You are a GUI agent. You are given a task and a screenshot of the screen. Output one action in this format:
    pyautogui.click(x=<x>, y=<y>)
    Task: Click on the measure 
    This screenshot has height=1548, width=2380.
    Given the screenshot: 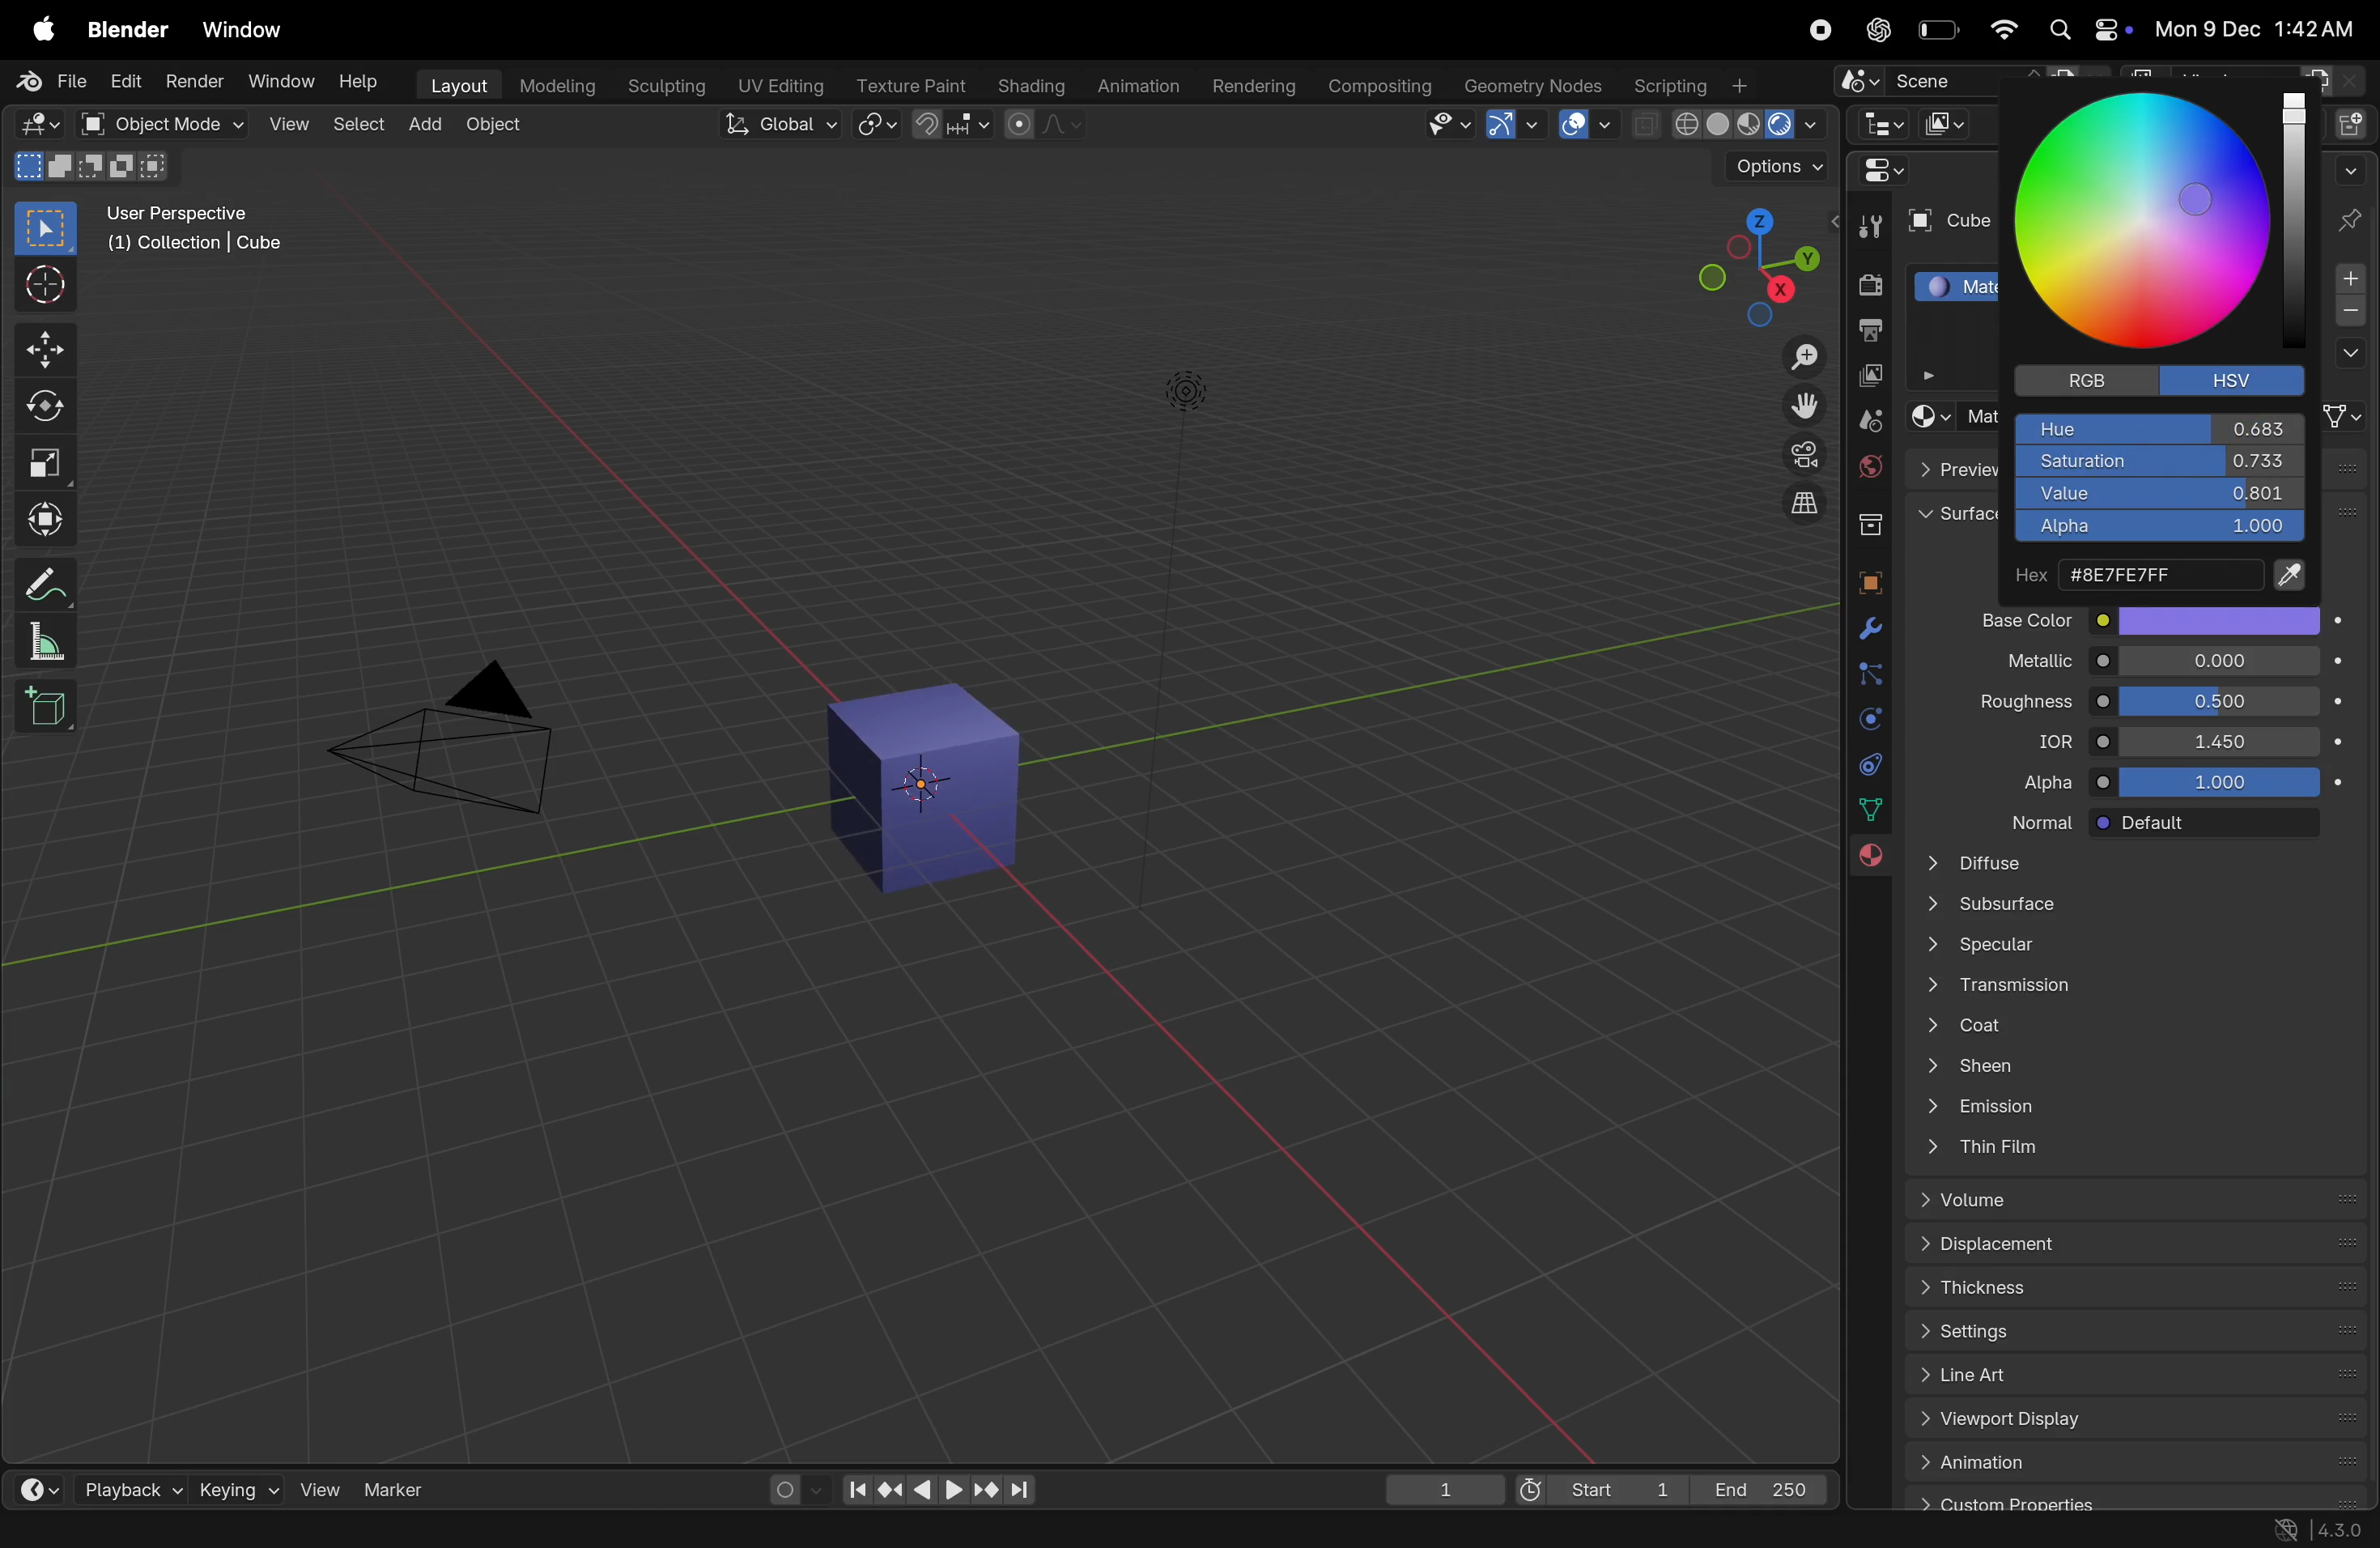 What is the action you would take?
    pyautogui.click(x=42, y=641)
    